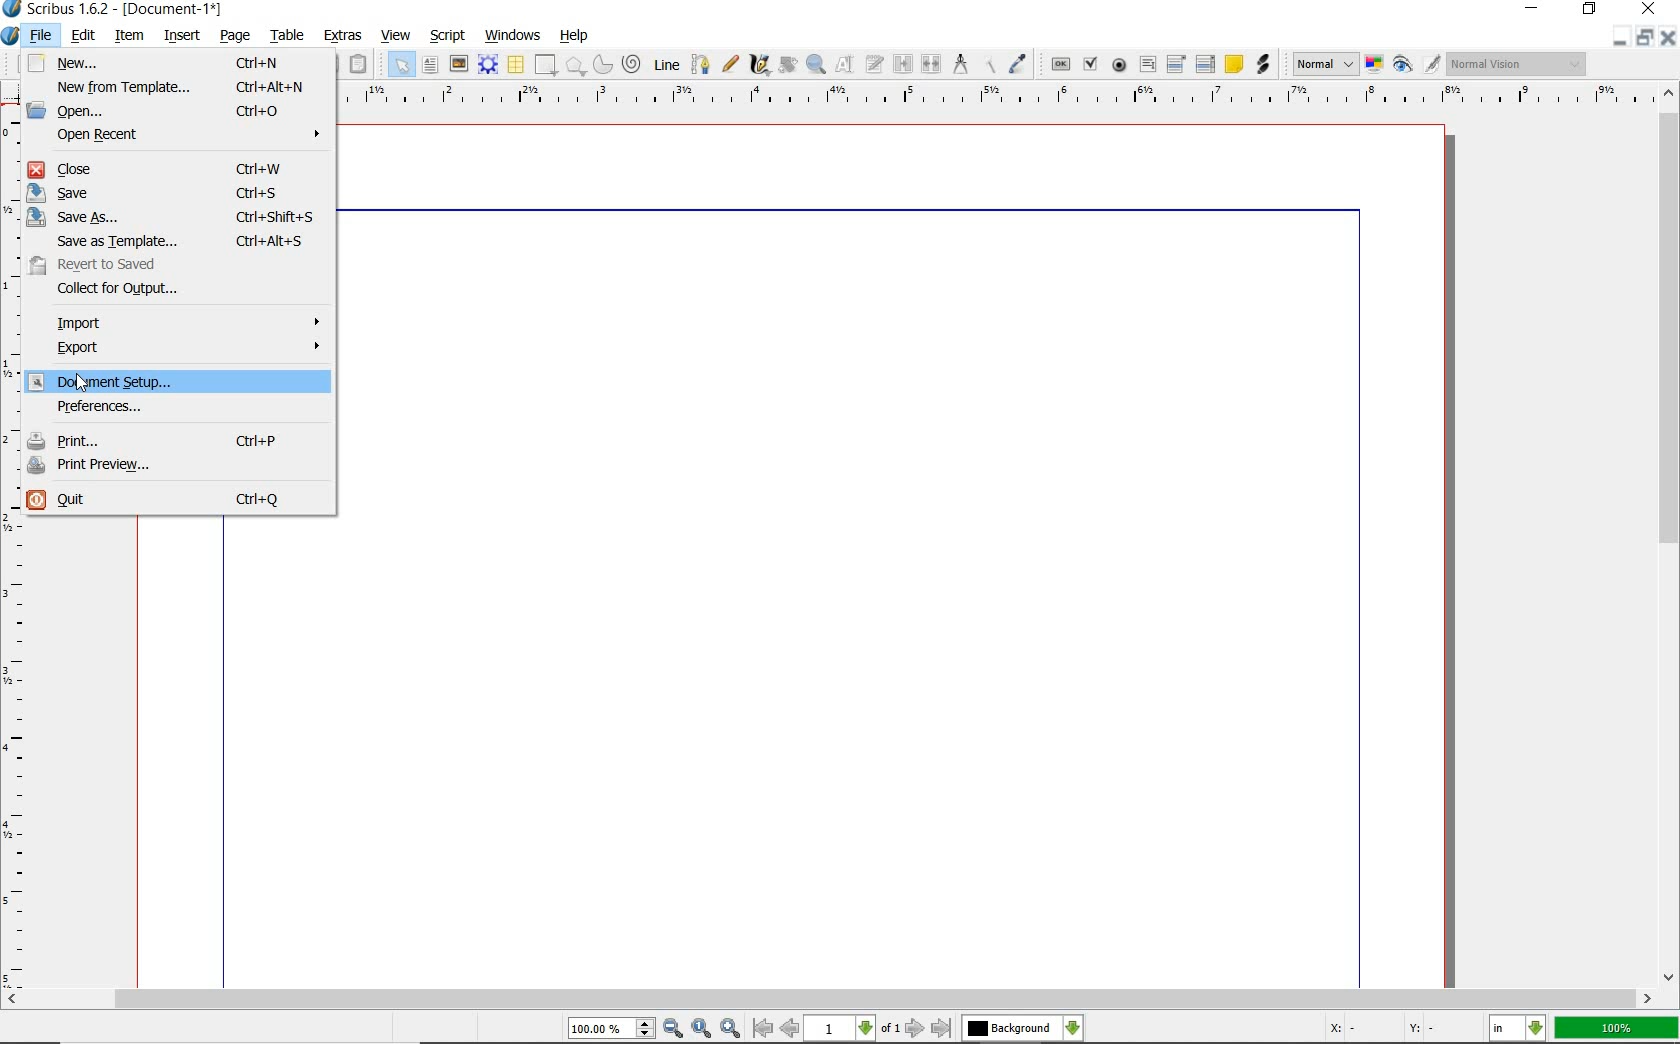 Image resolution: width=1680 pixels, height=1044 pixels. Describe the element at coordinates (172, 193) in the screenshot. I see `SAVE` at that location.